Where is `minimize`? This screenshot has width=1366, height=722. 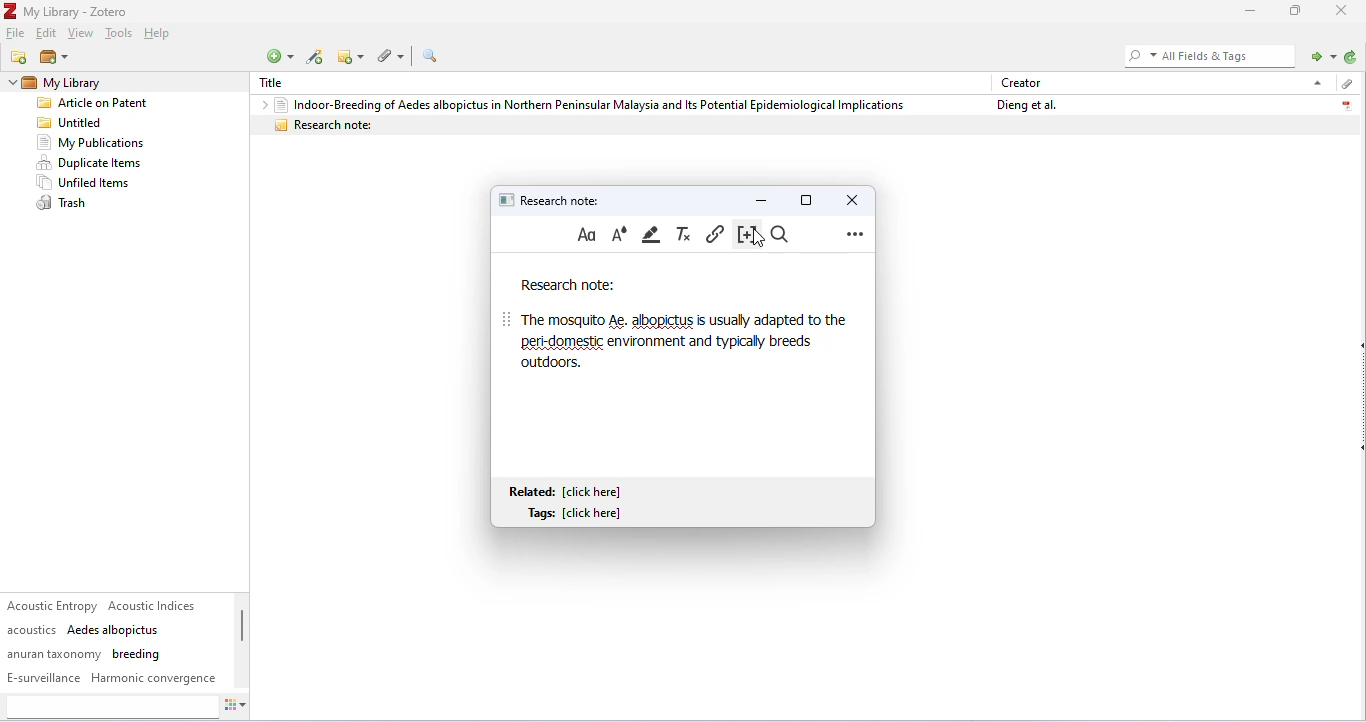 minimize is located at coordinates (762, 199).